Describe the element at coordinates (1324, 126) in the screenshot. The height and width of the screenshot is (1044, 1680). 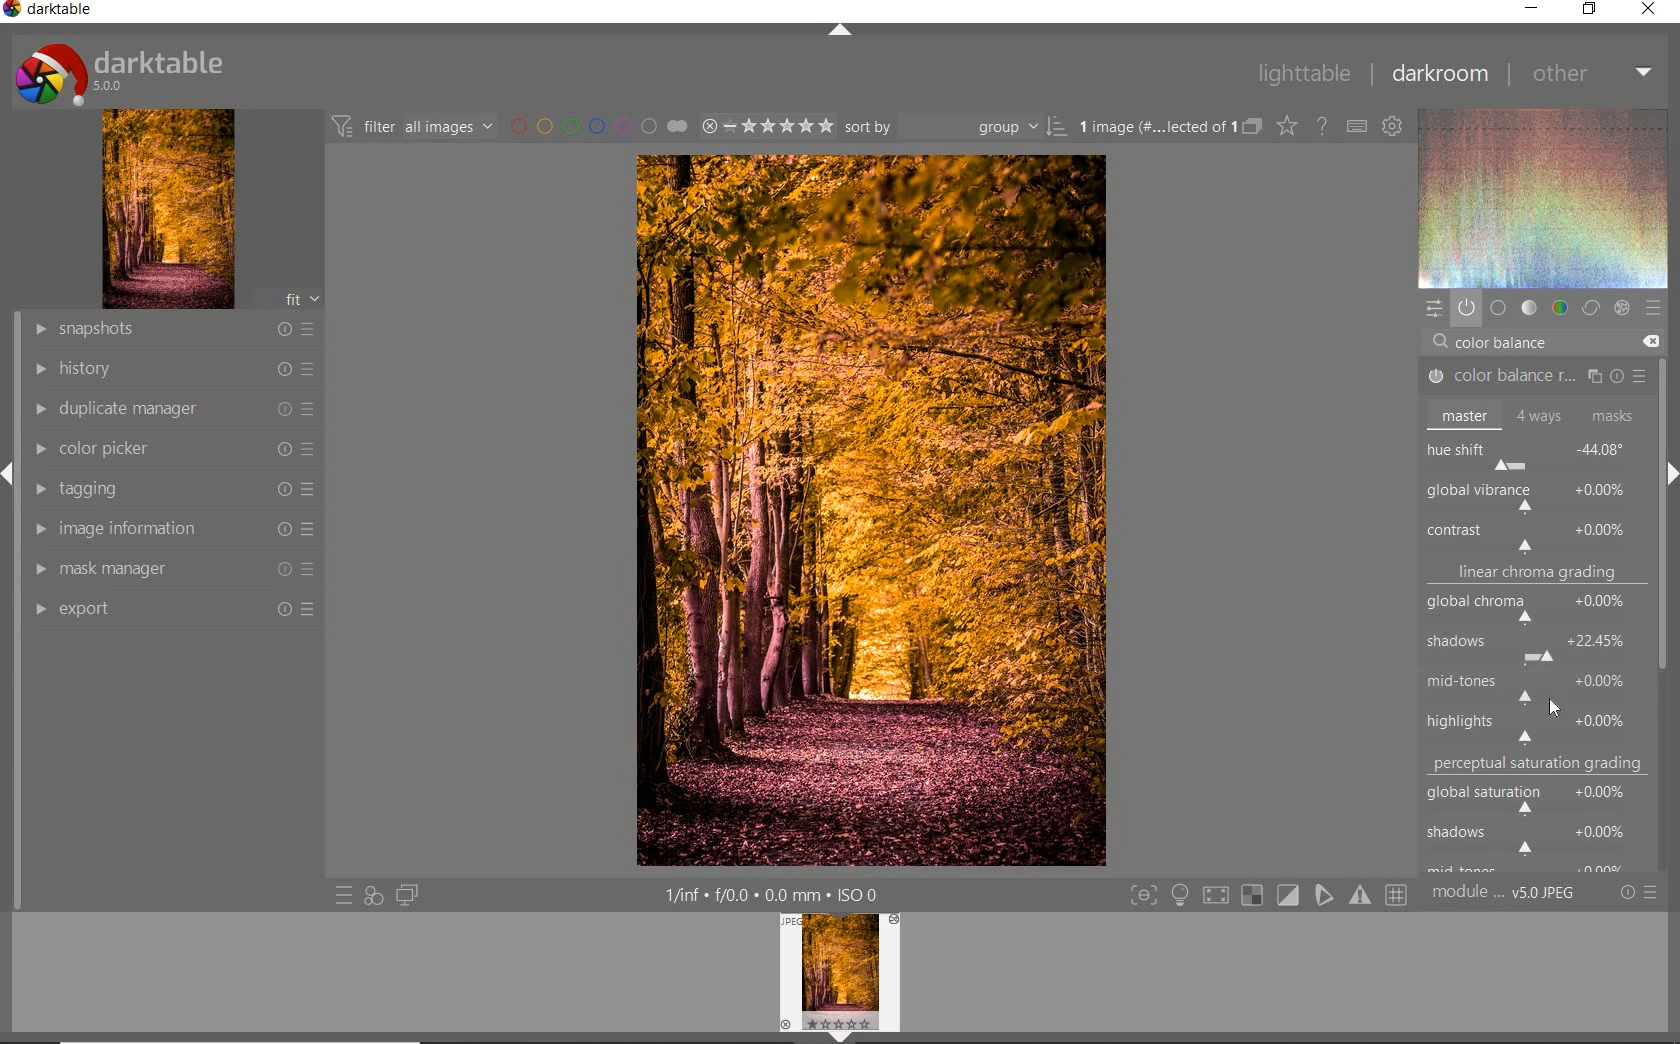
I see `enable for online help` at that location.